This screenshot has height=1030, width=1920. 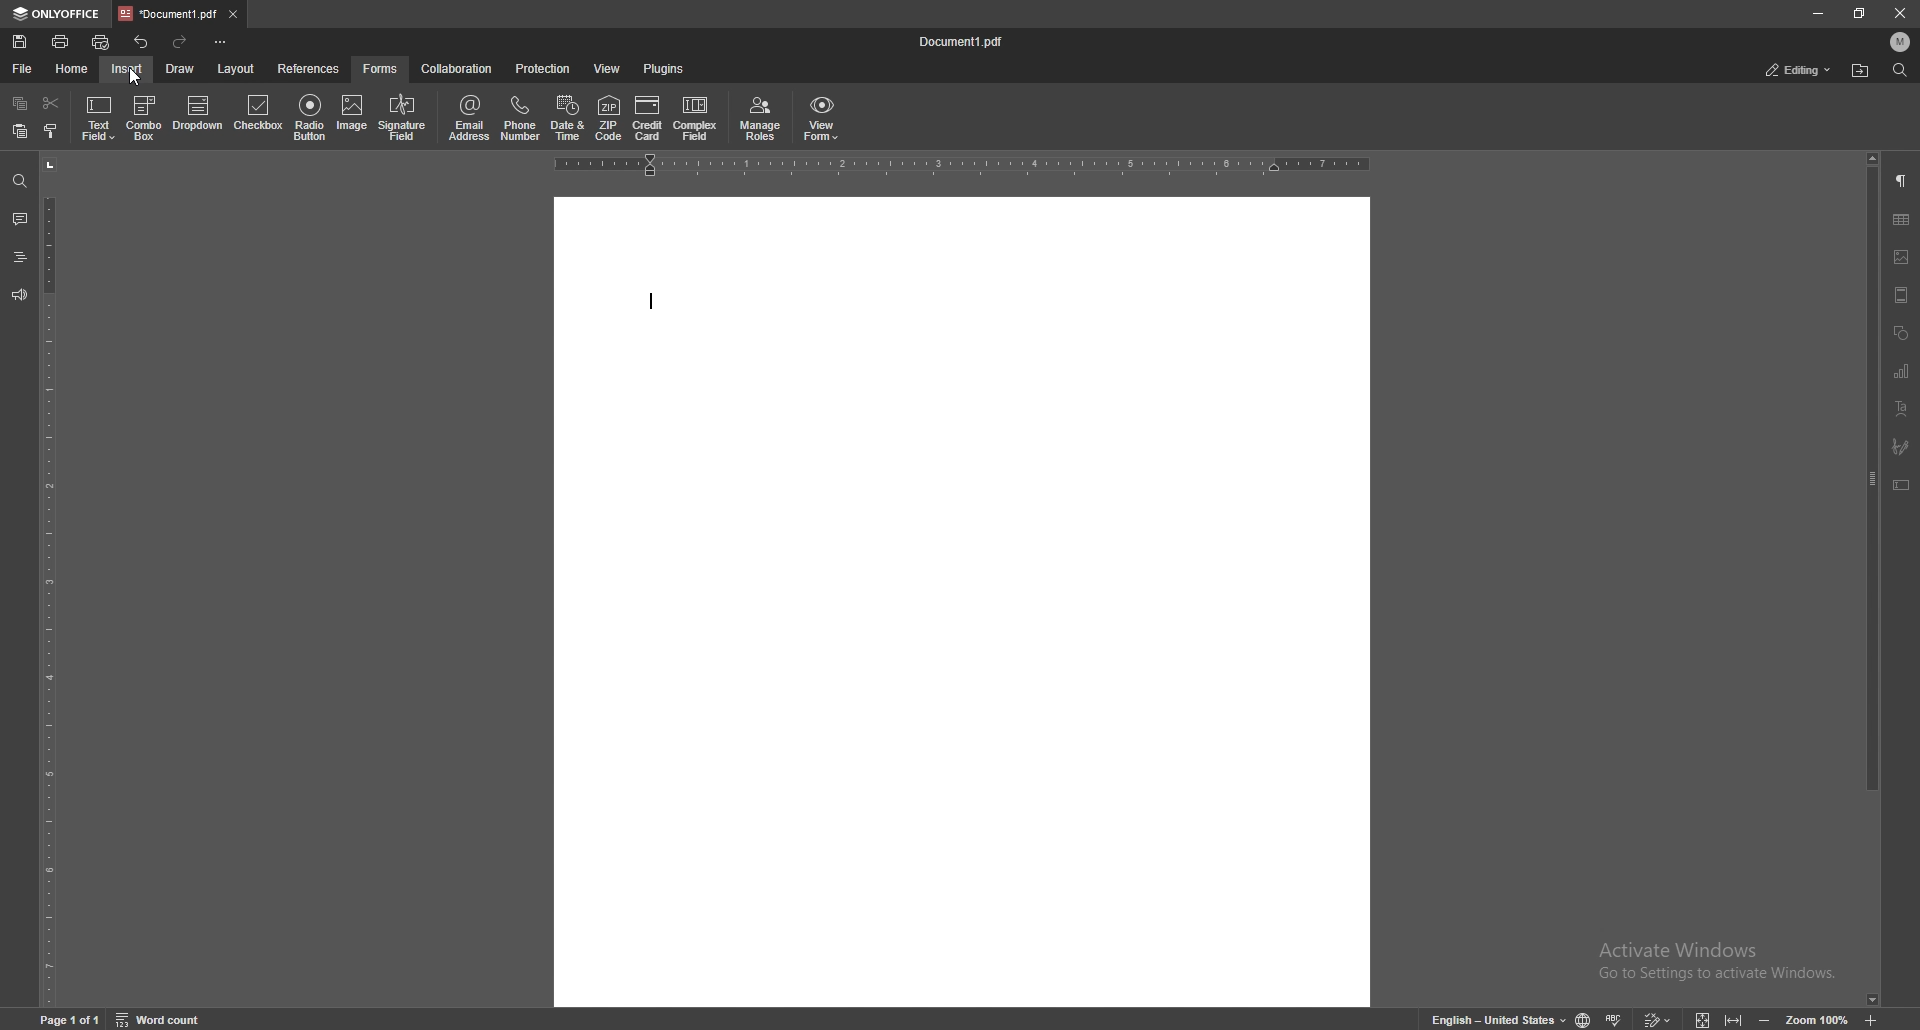 What do you see at coordinates (19, 296) in the screenshot?
I see `feedback` at bounding box center [19, 296].